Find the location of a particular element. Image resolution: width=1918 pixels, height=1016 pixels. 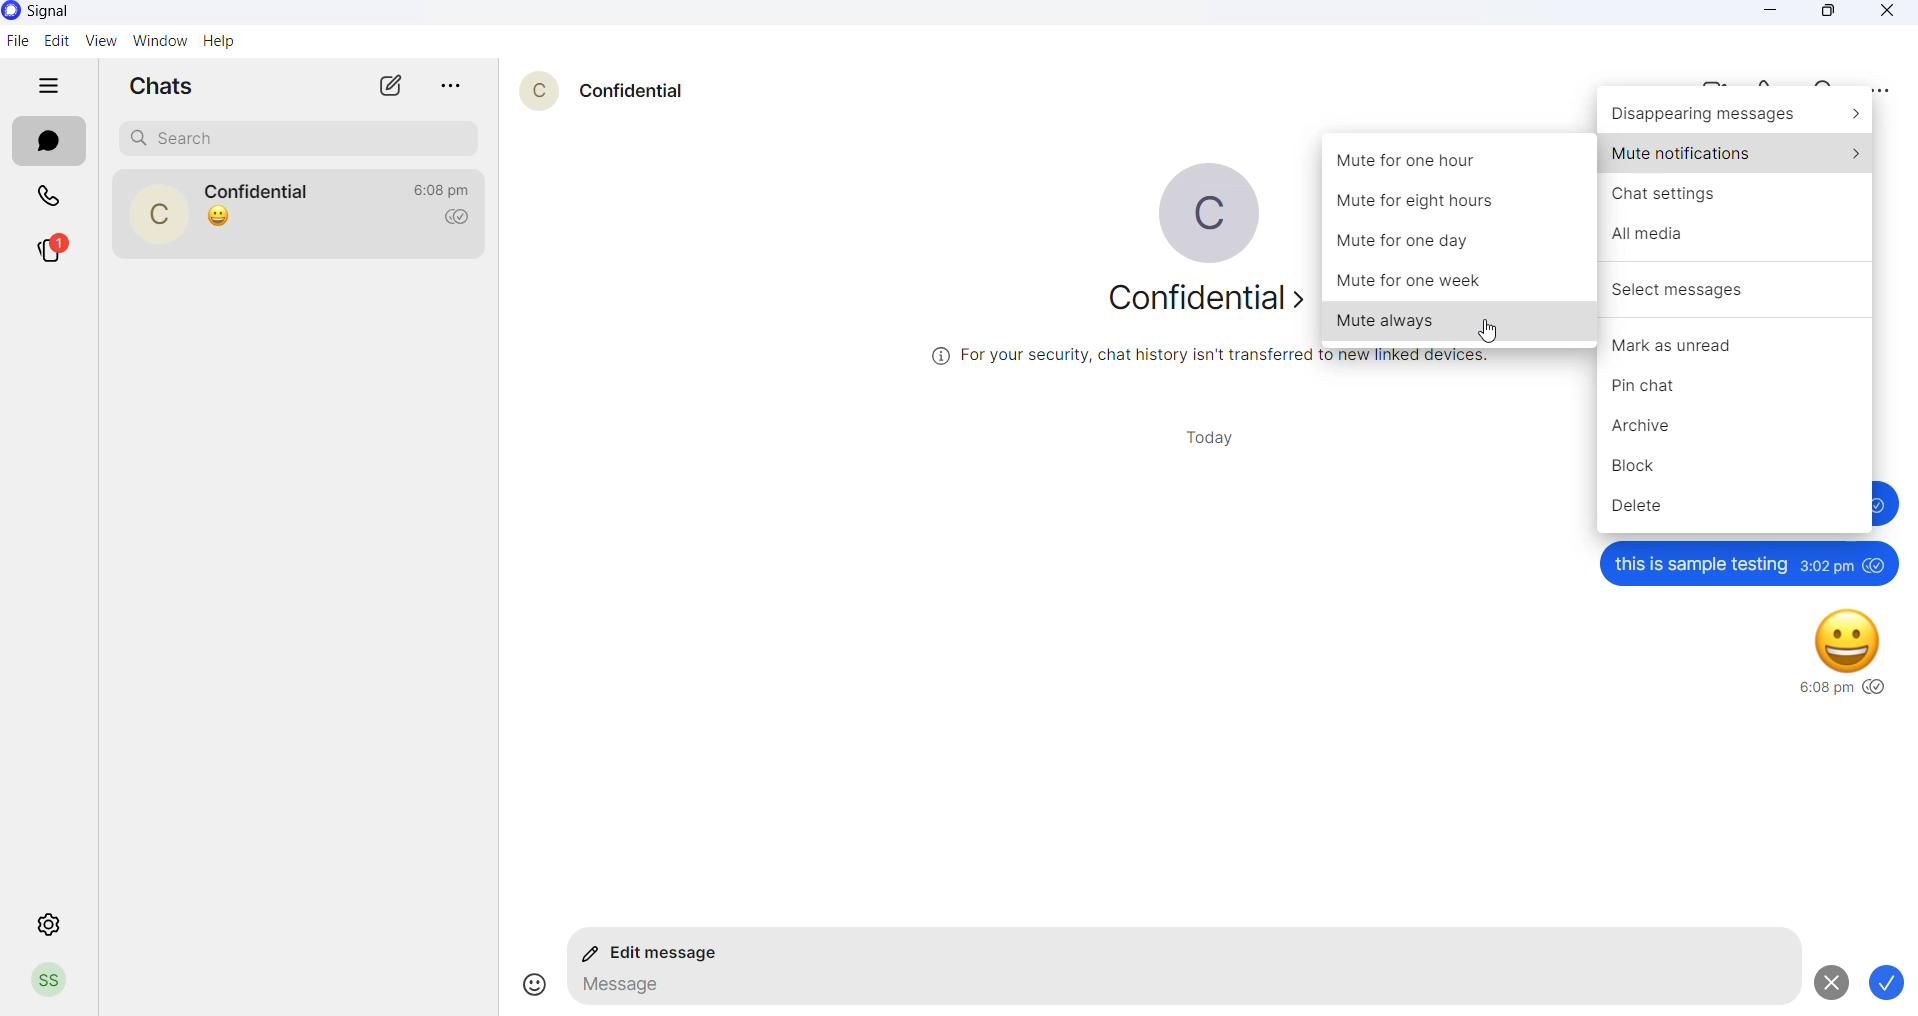

profile picture is located at coordinates (1195, 216).